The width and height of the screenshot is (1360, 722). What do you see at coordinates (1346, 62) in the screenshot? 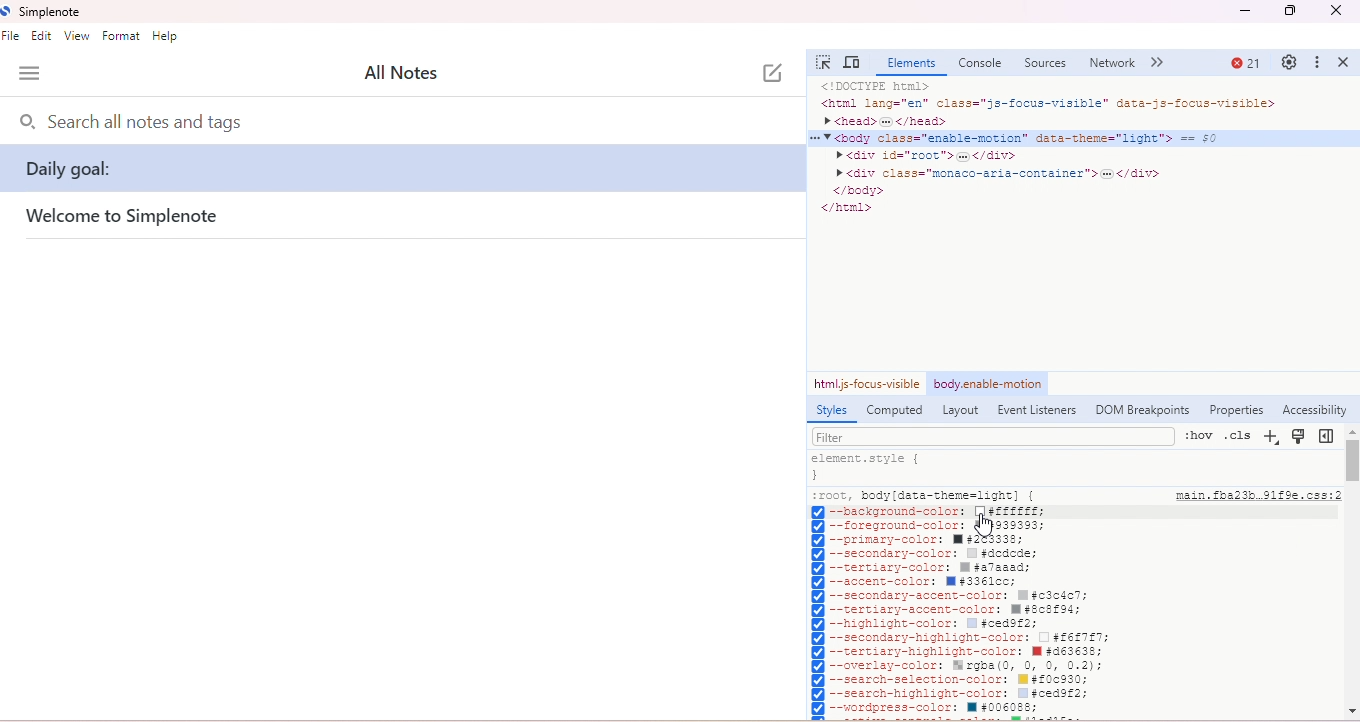
I see `close` at bounding box center [1346, 62].